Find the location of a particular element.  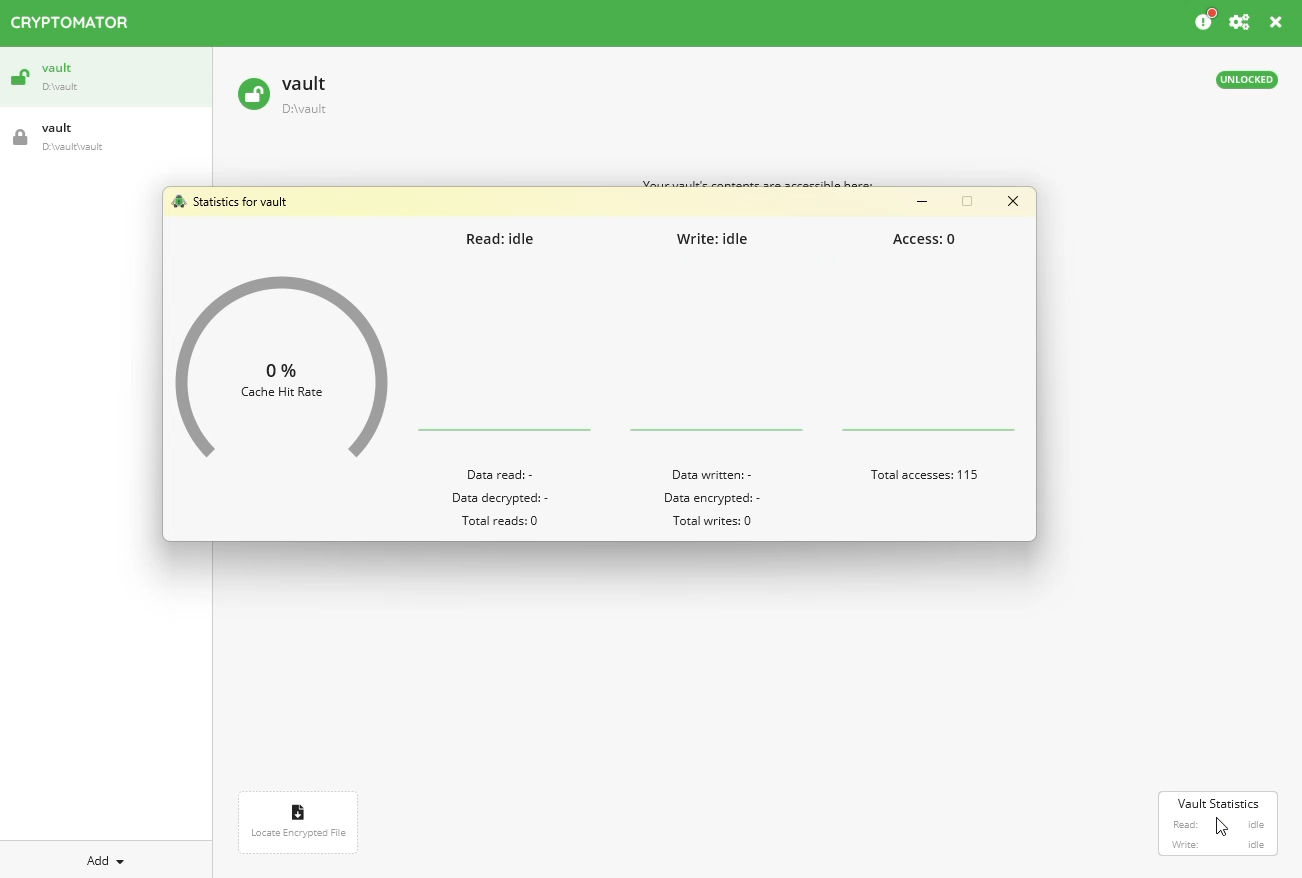

locate encrypted file is located at coordinates (299, 822).